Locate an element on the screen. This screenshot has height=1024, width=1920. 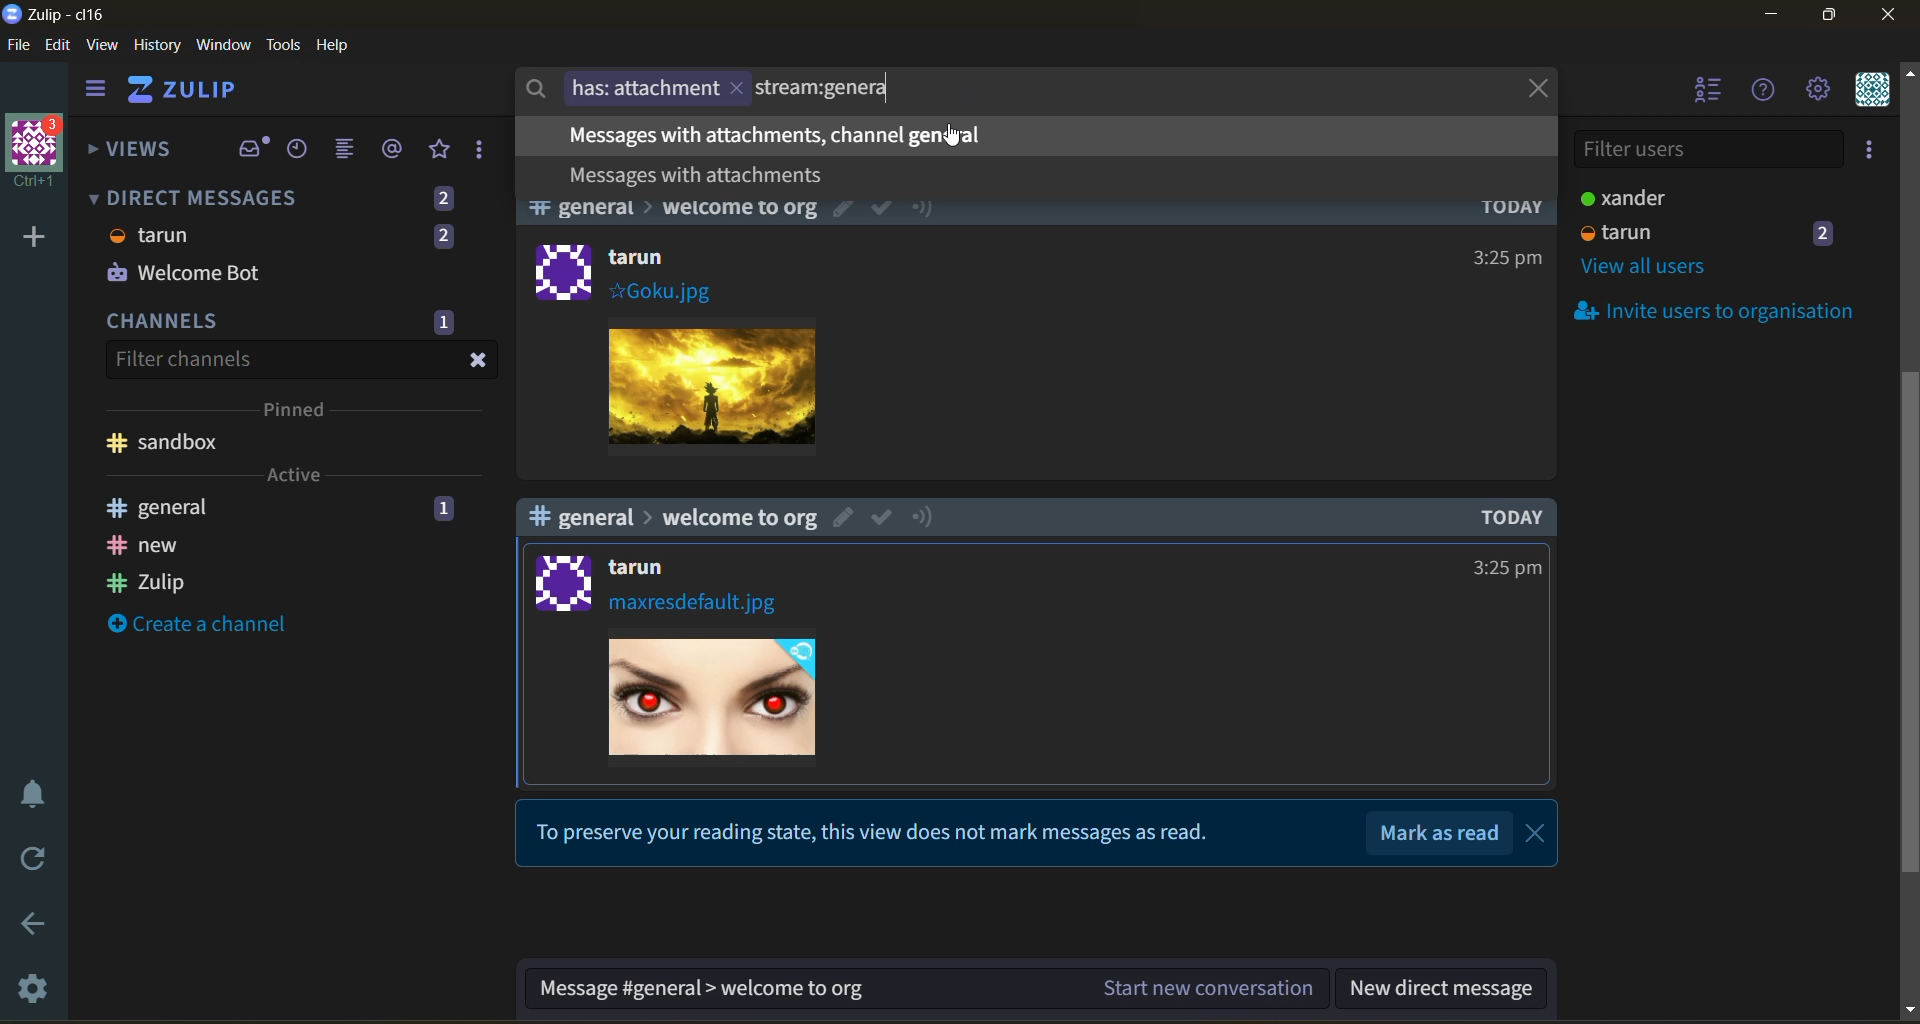
2 is located at coordinates (443, 235).